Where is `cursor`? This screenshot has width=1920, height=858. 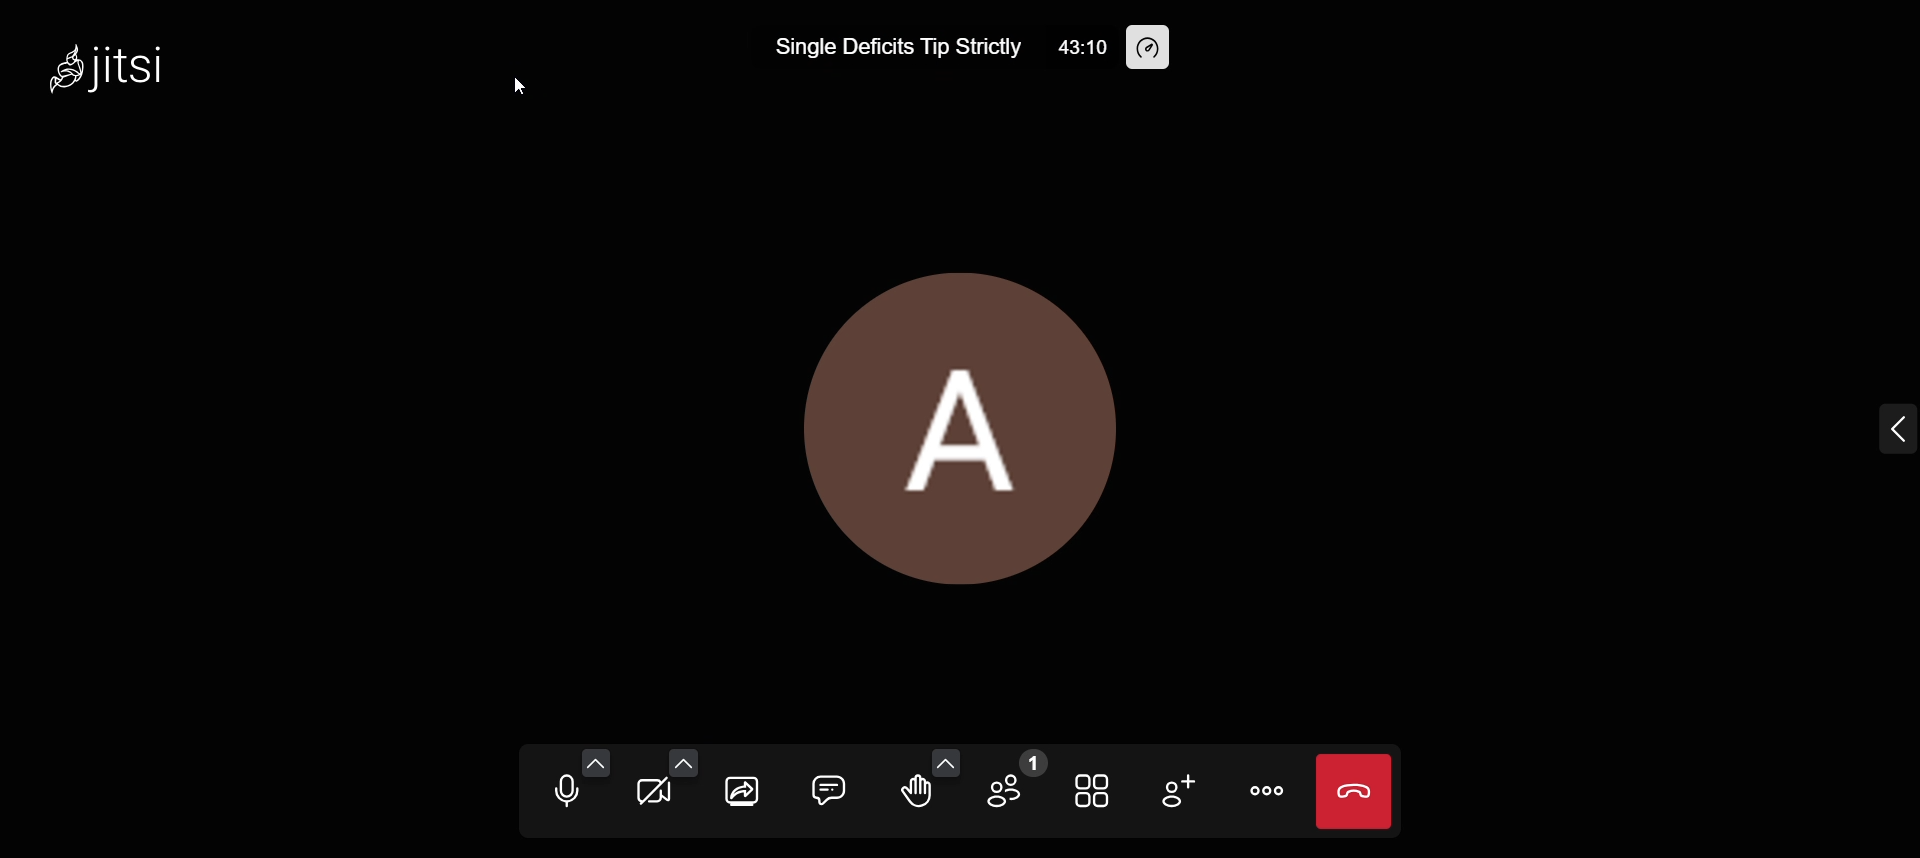 cursor is located at coordinates (535, 81).